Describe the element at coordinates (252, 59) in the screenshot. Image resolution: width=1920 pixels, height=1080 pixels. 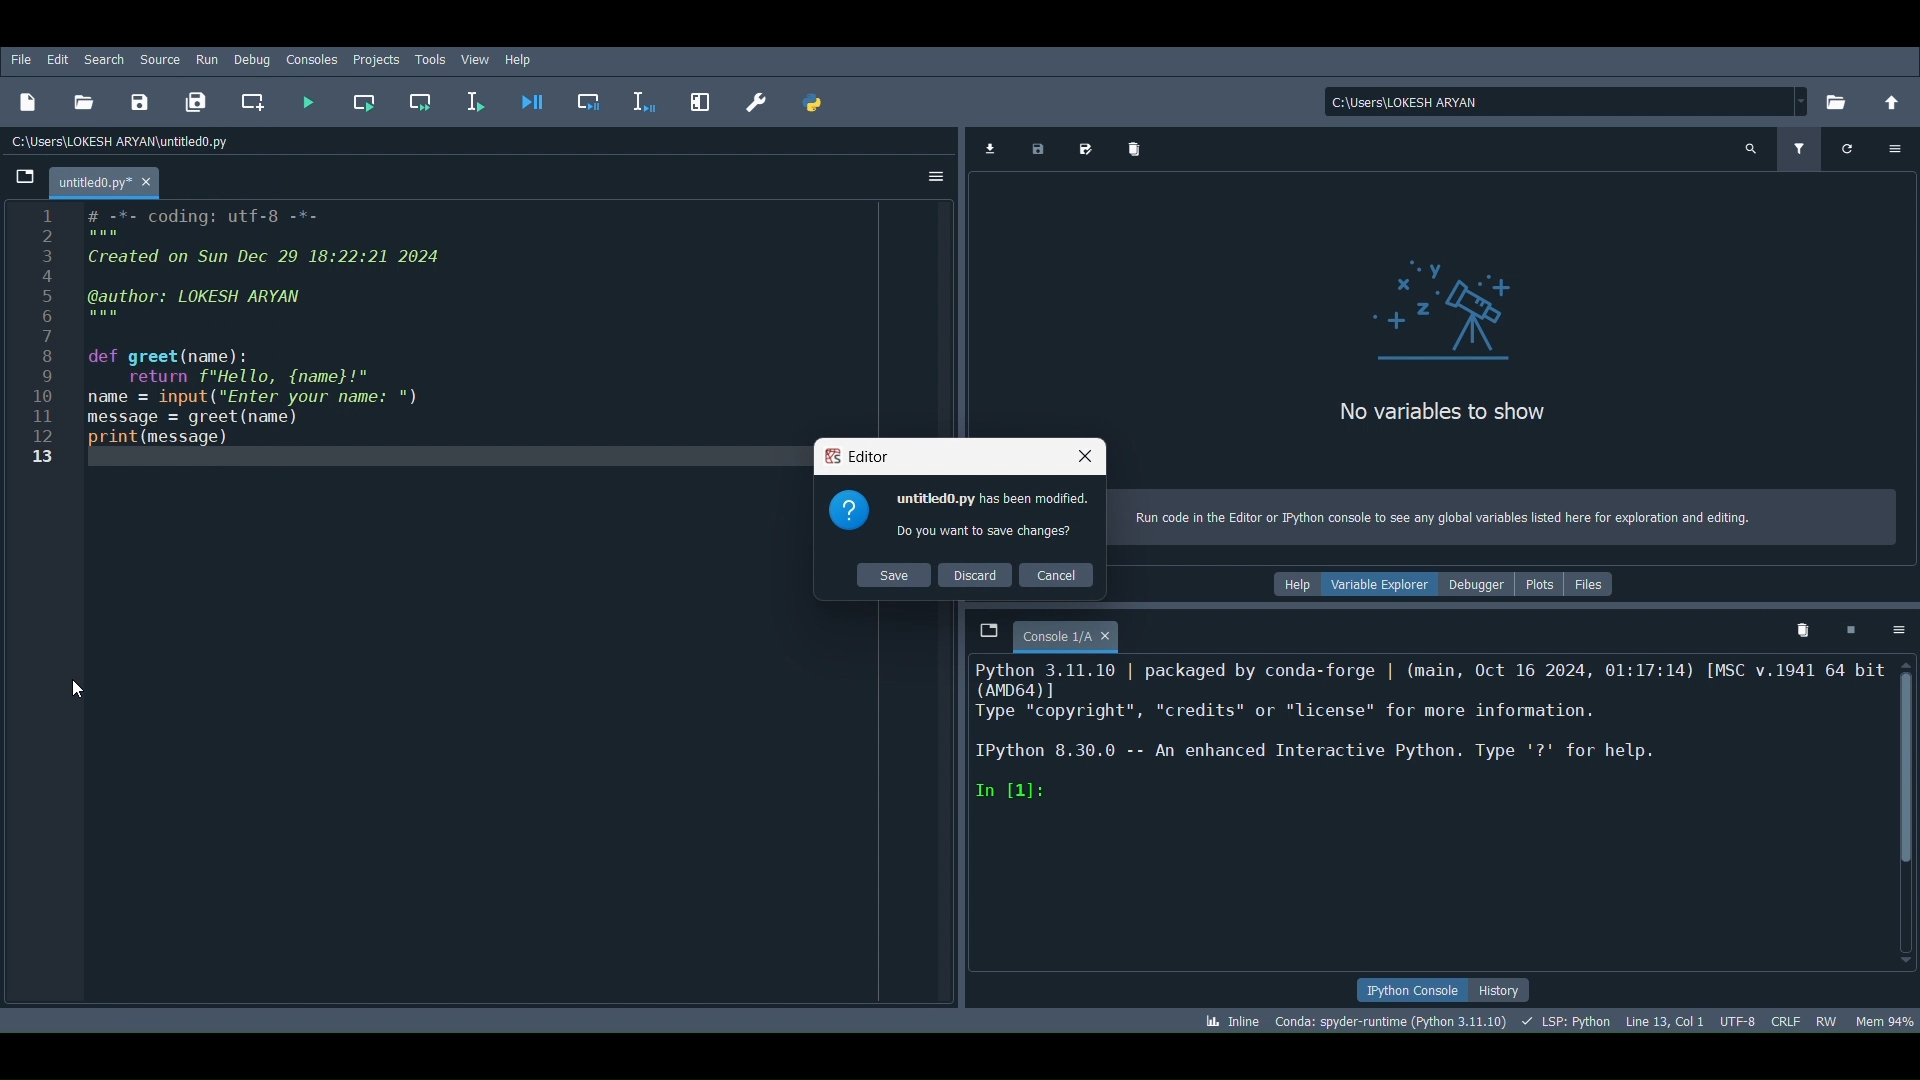
I see `Debug` at that location.